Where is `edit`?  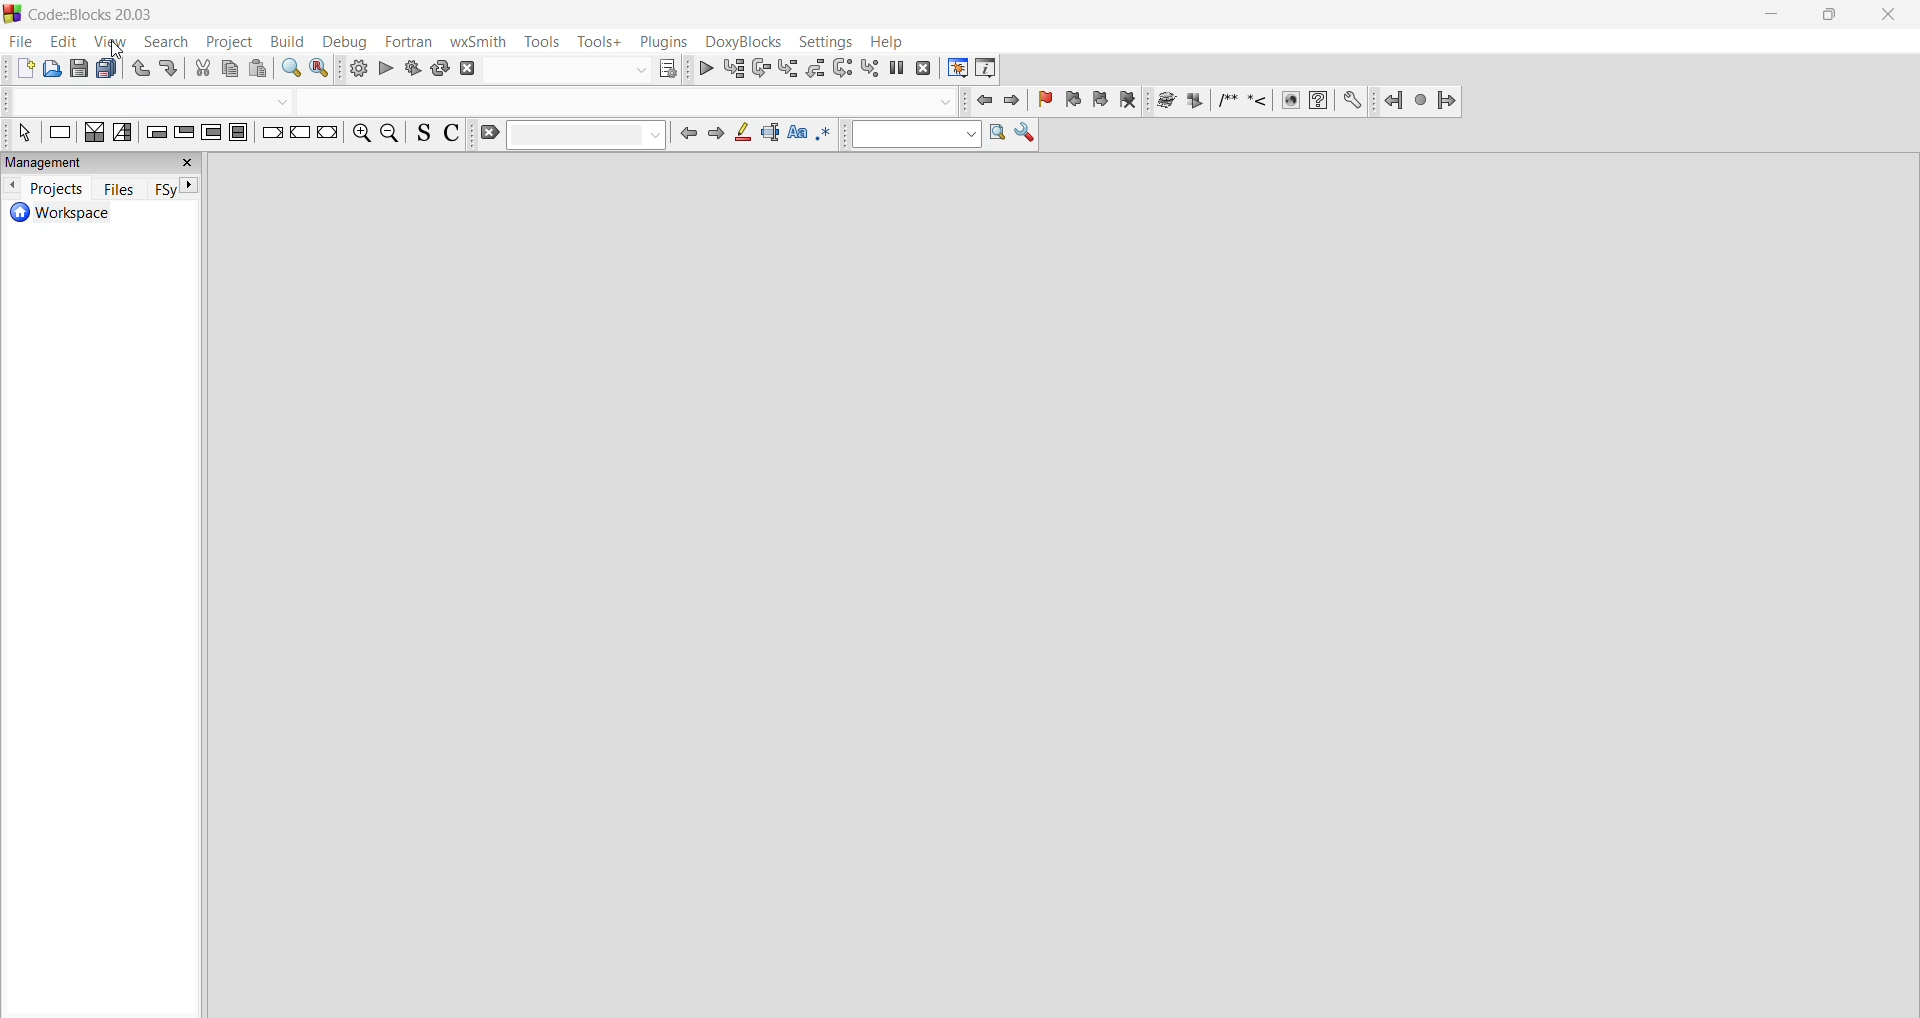 edit is located at coordinates (65, 42).